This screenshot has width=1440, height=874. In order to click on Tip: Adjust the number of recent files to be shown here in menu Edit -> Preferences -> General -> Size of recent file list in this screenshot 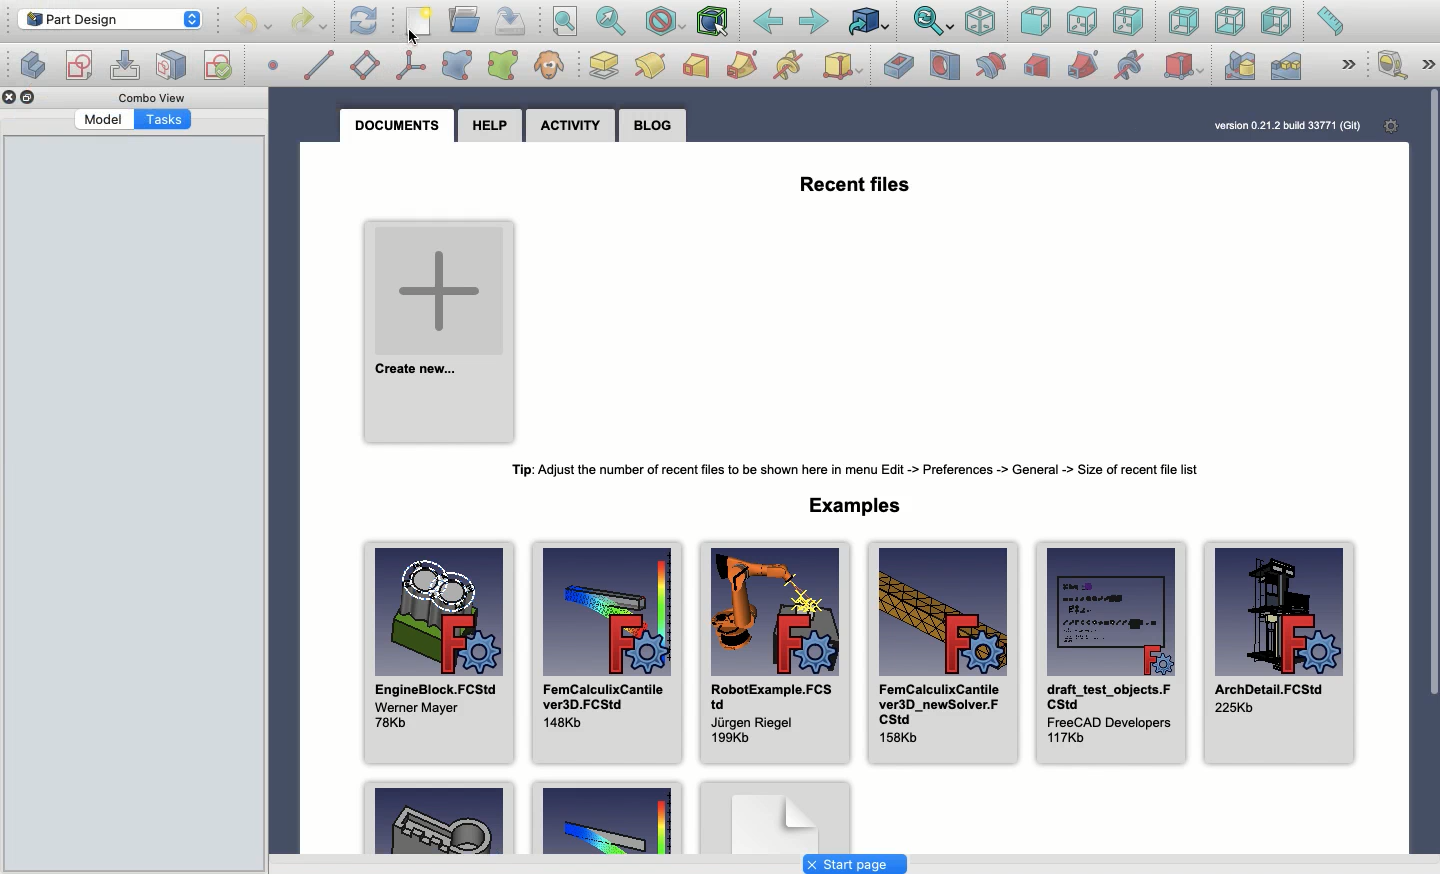, I will do `click(850, 466)`.